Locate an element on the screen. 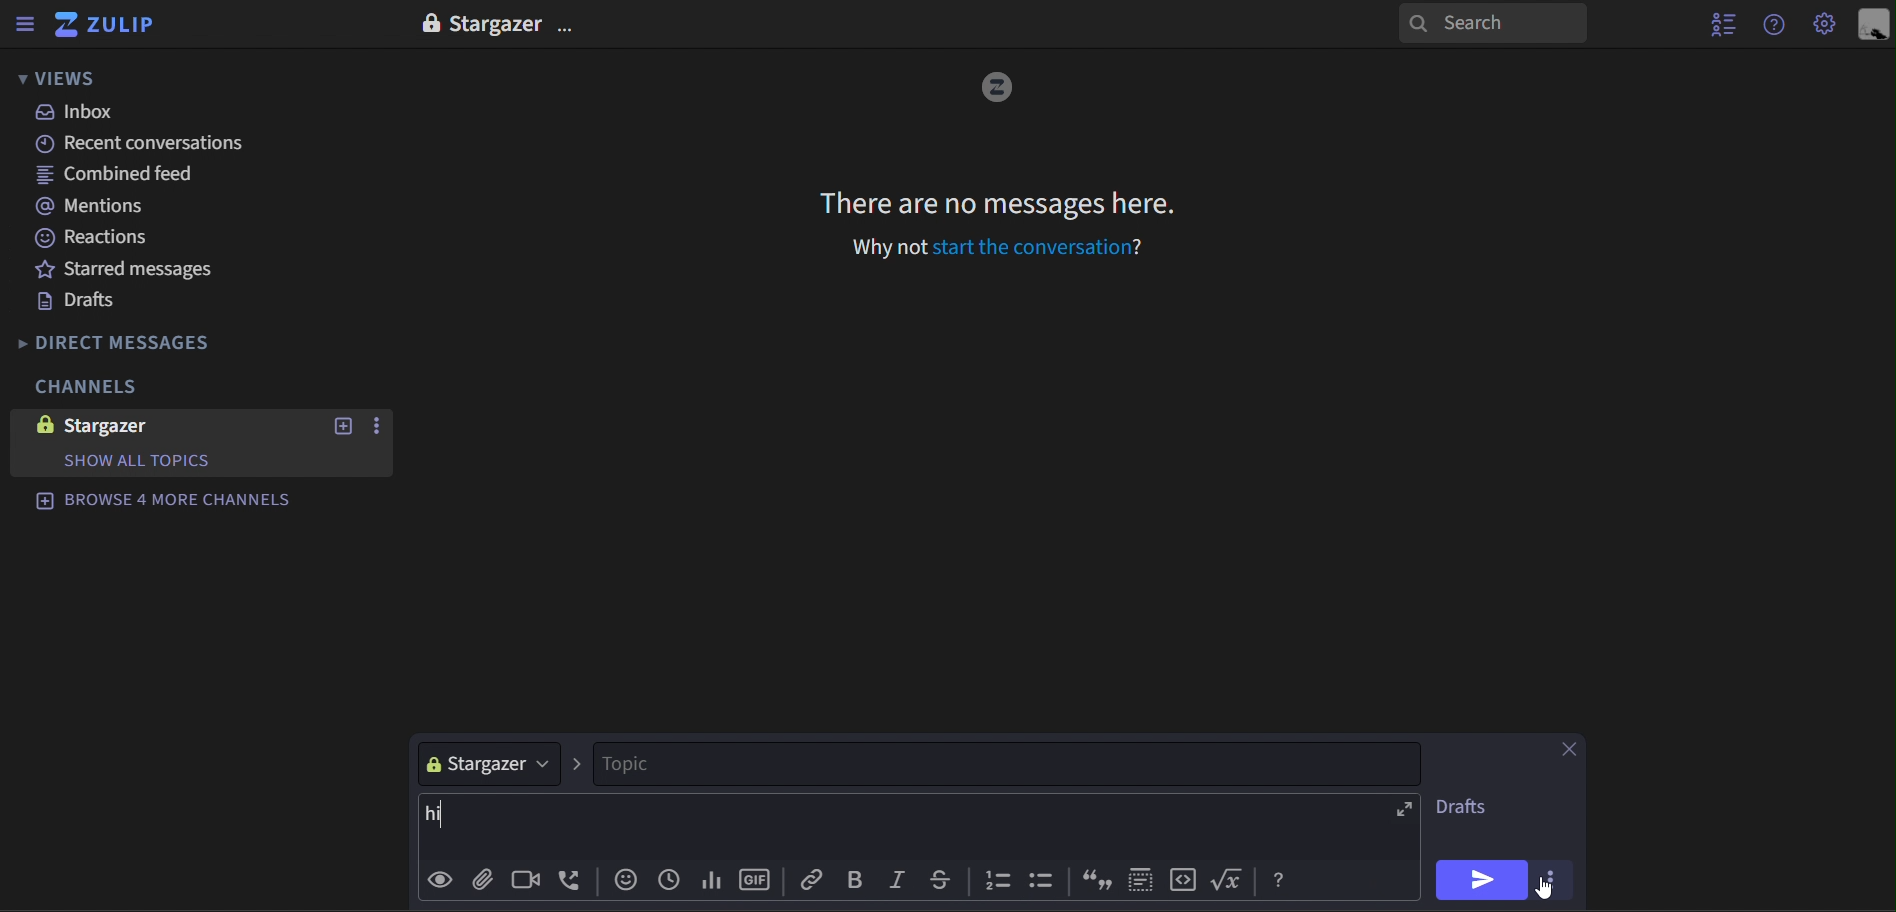 This screenshot has width=1896, height=912. counting bullets is located at coordinates (997, 881).